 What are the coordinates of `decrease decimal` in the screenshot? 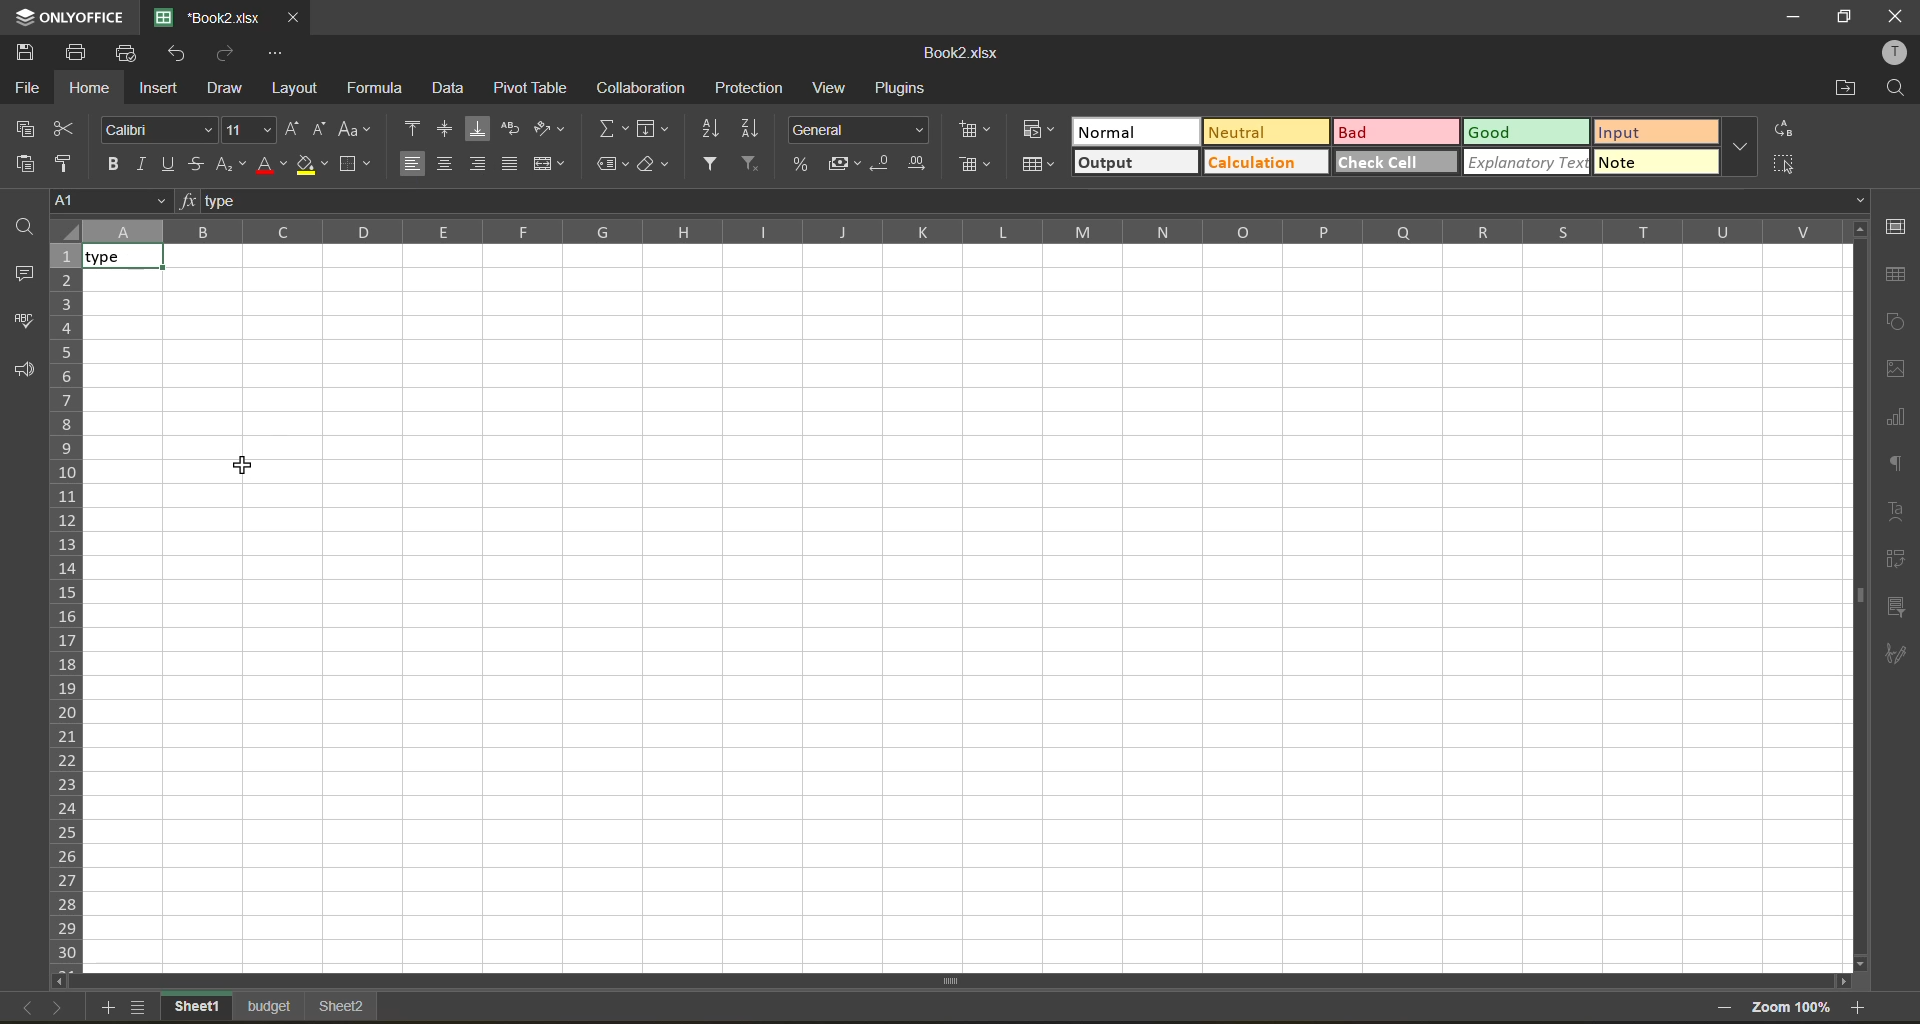 It's located at (883, 162).